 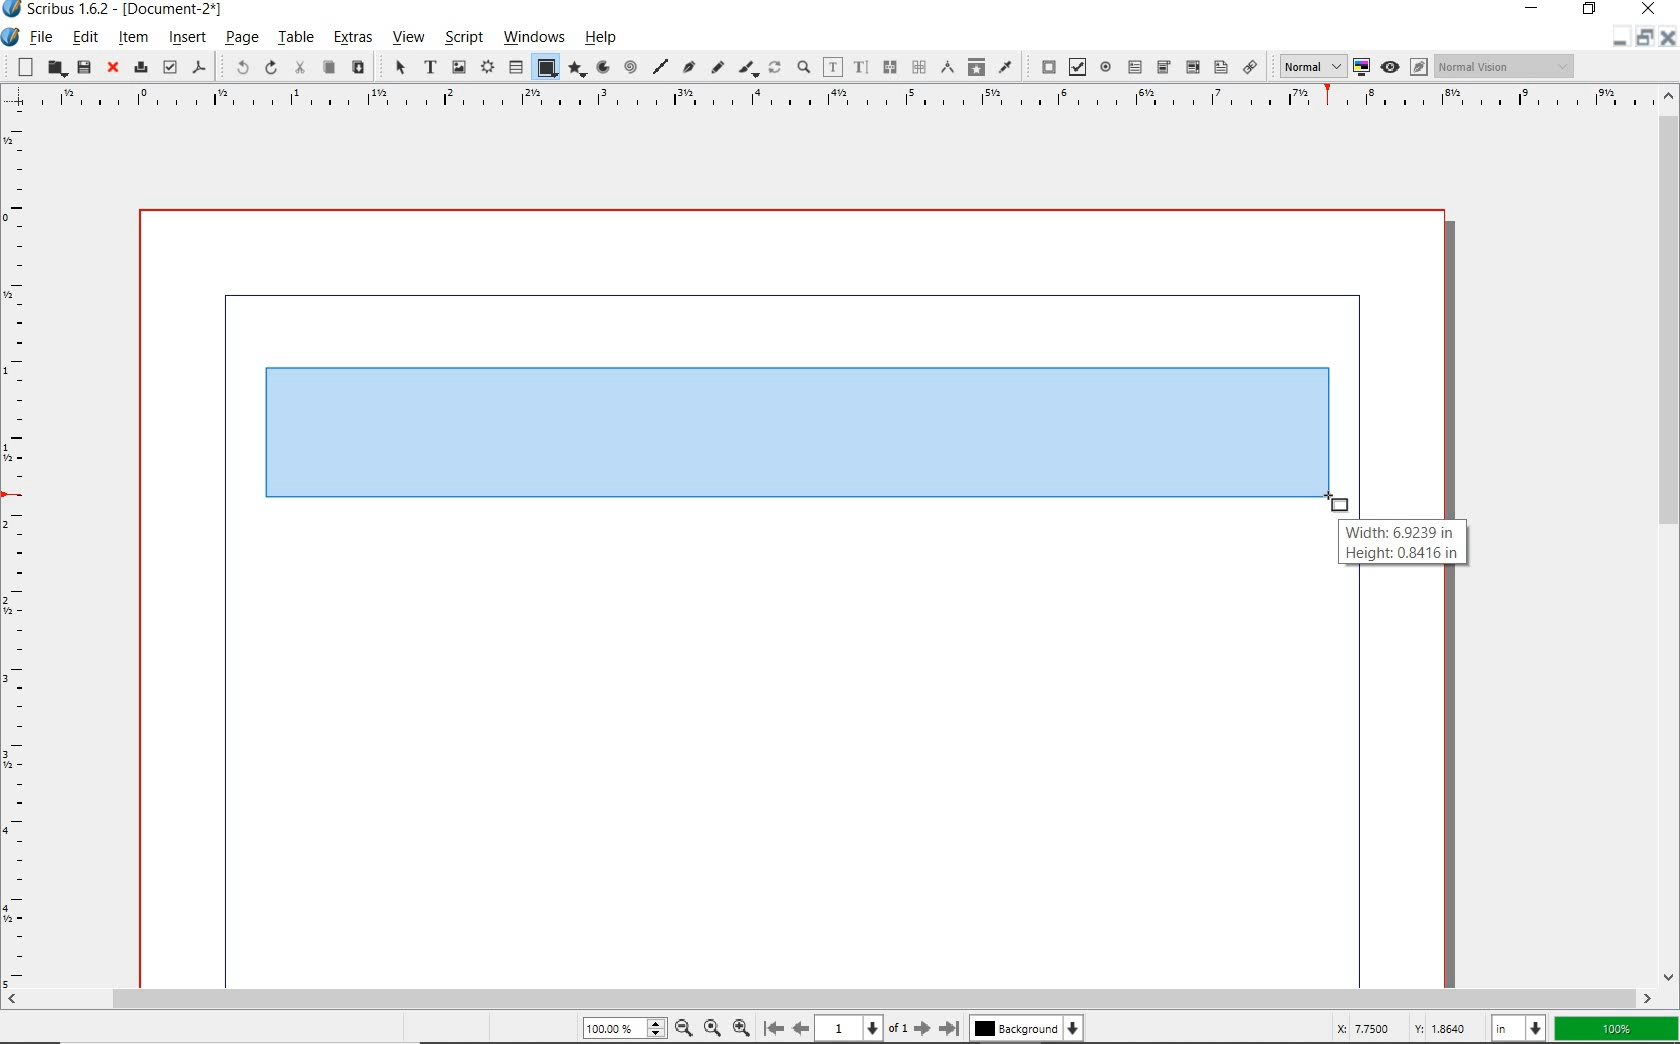 I want to click on insert, so click(x=186, y=38).